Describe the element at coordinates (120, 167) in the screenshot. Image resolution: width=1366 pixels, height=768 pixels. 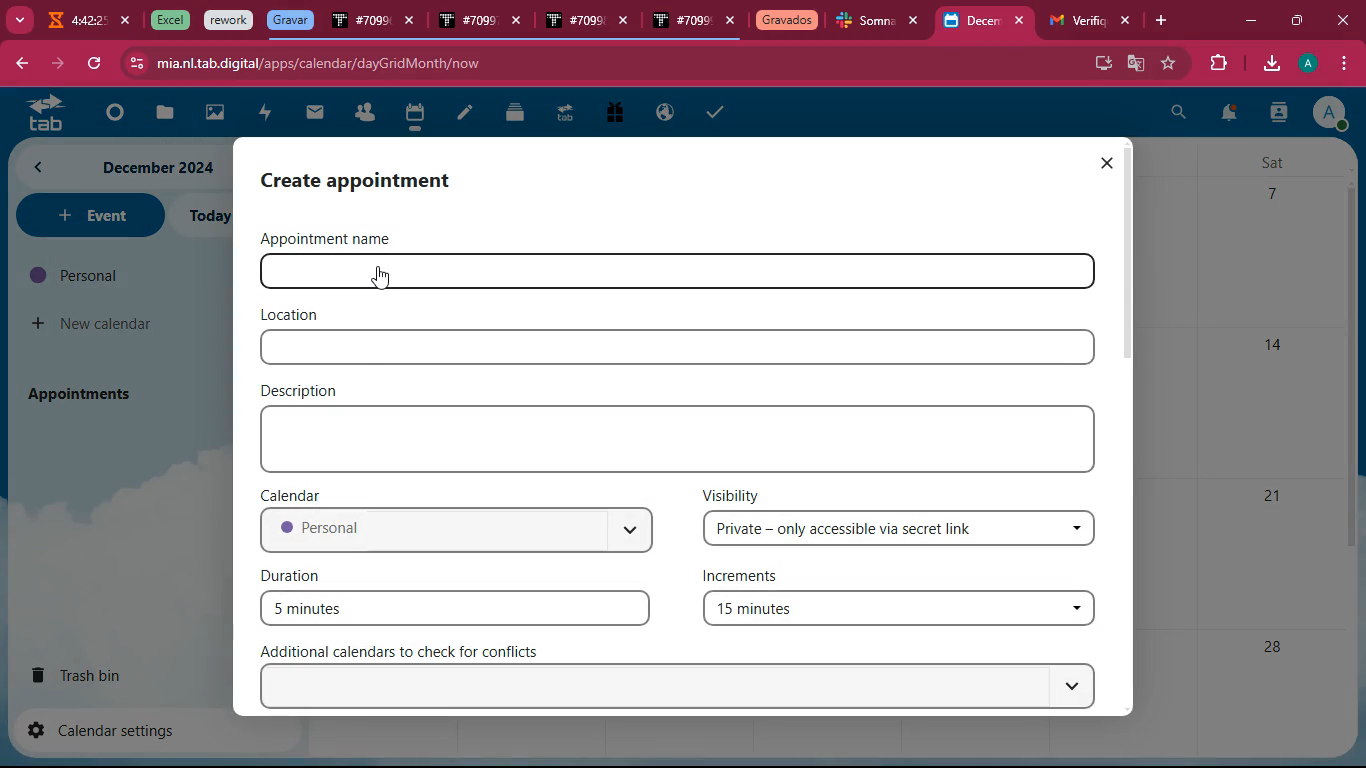
I see `month` at that location.